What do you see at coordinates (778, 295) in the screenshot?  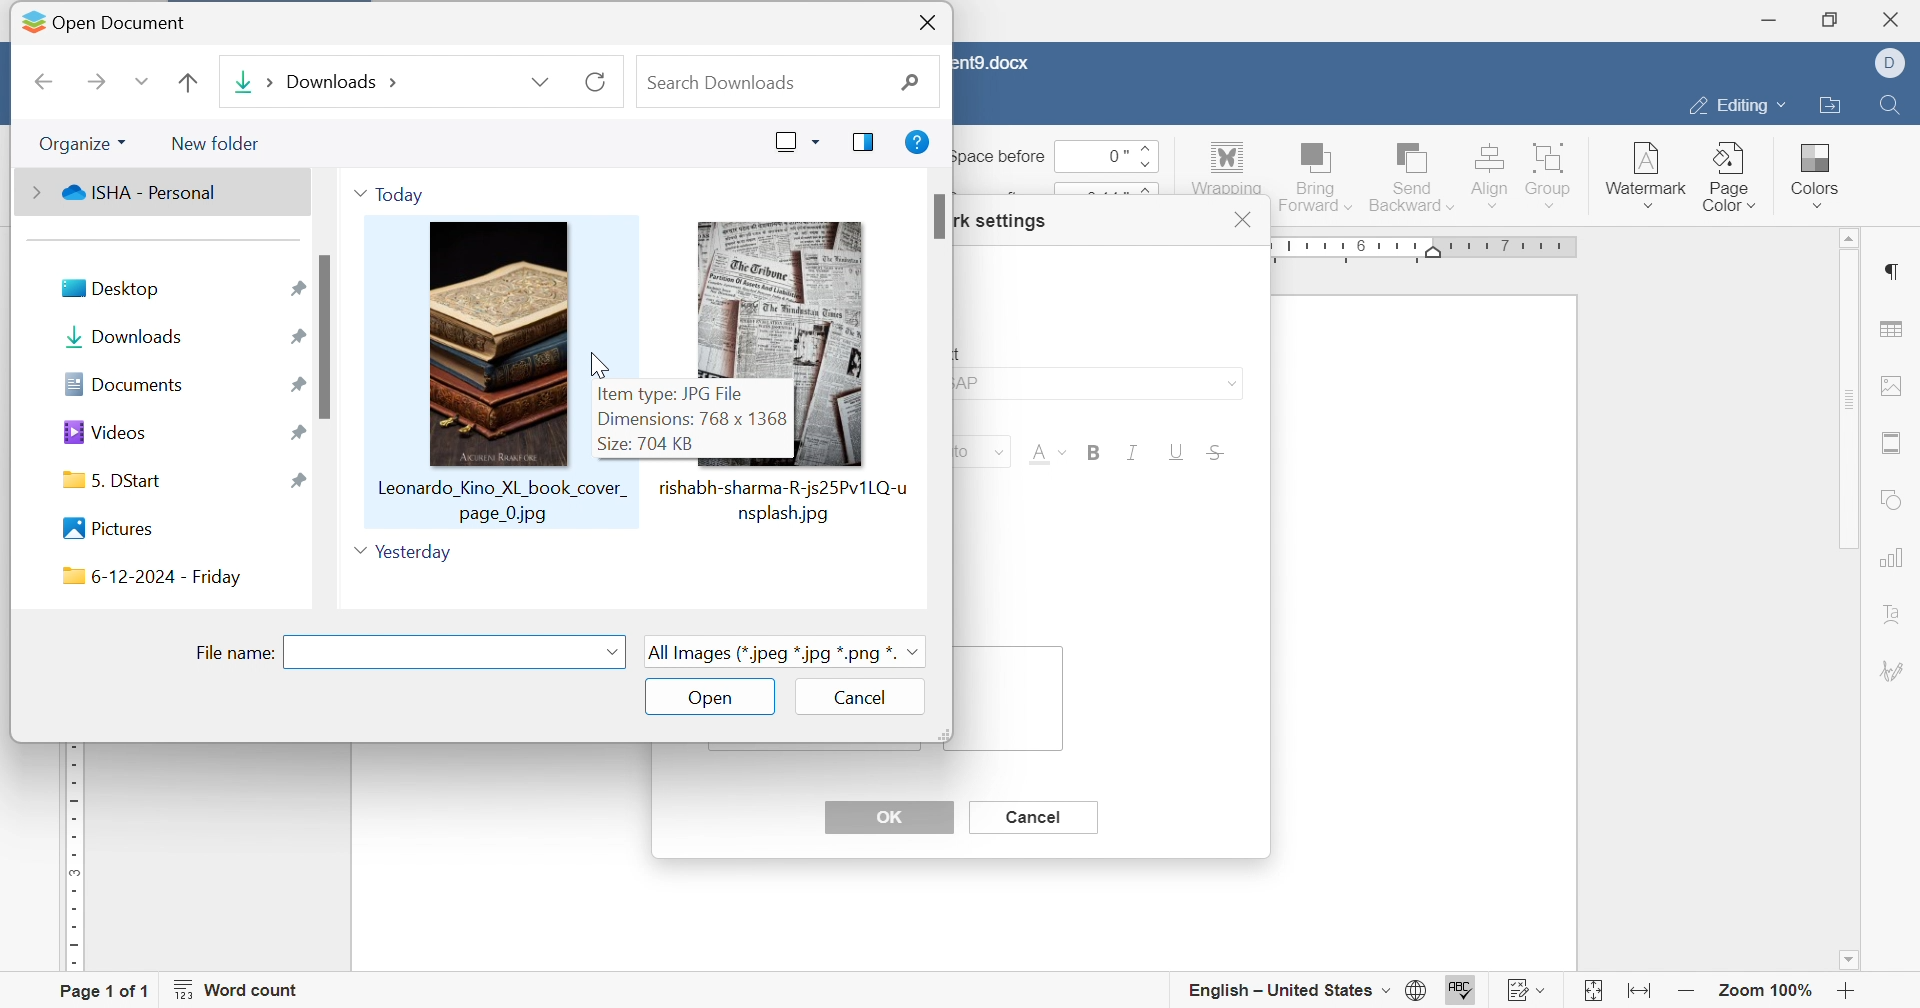 I see `image` at bounding box center [778, 295].